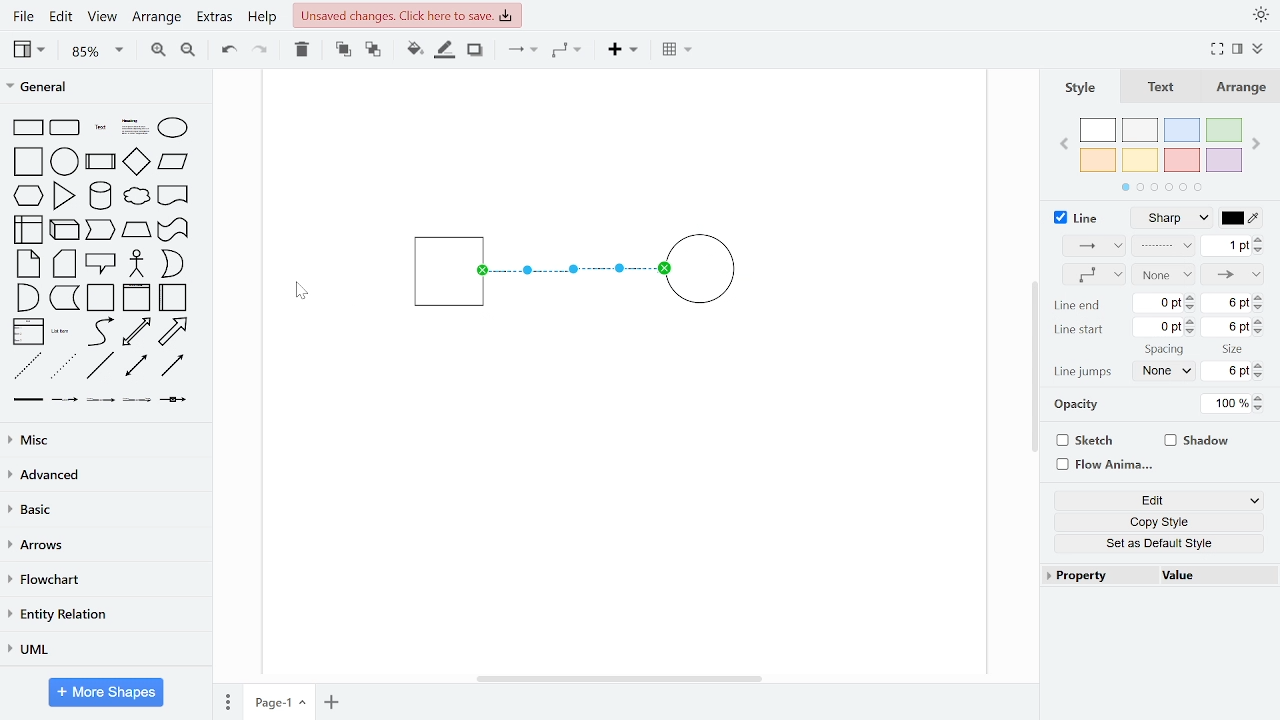 The height and width of the screenshot is (720, 1280). I want to click on add page, so click(332, 702).